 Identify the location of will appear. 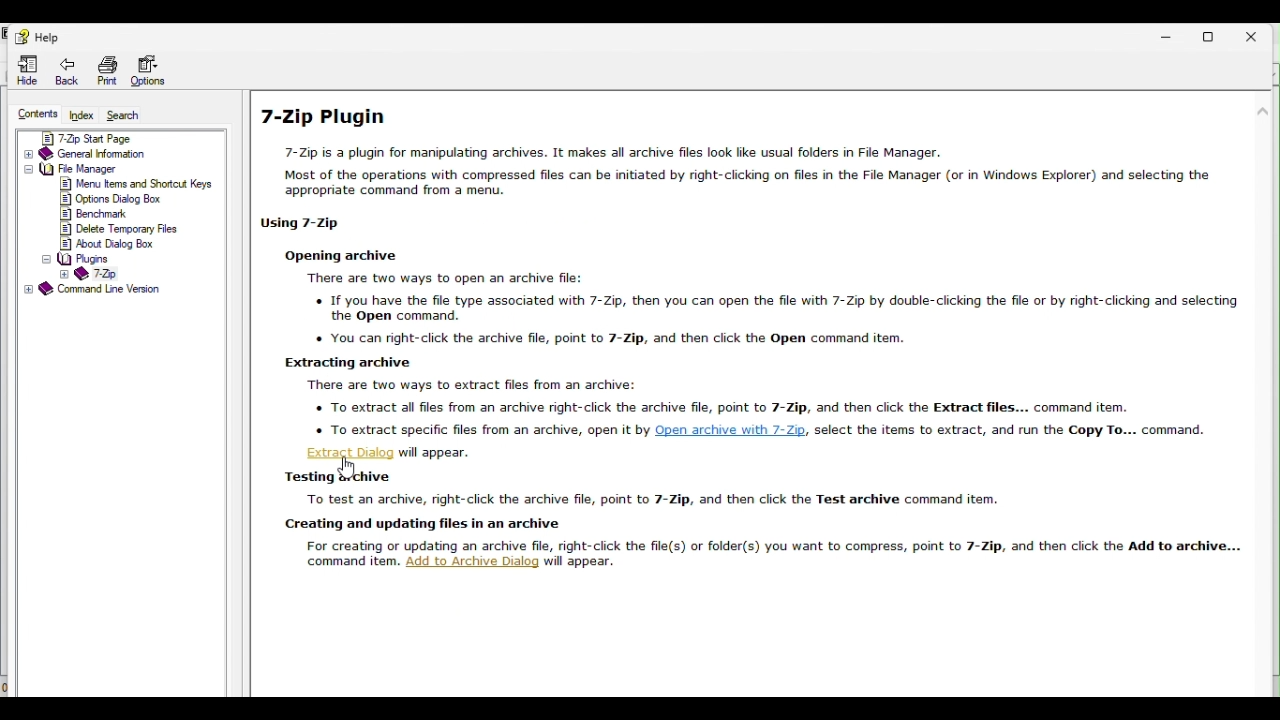
(580, 563).